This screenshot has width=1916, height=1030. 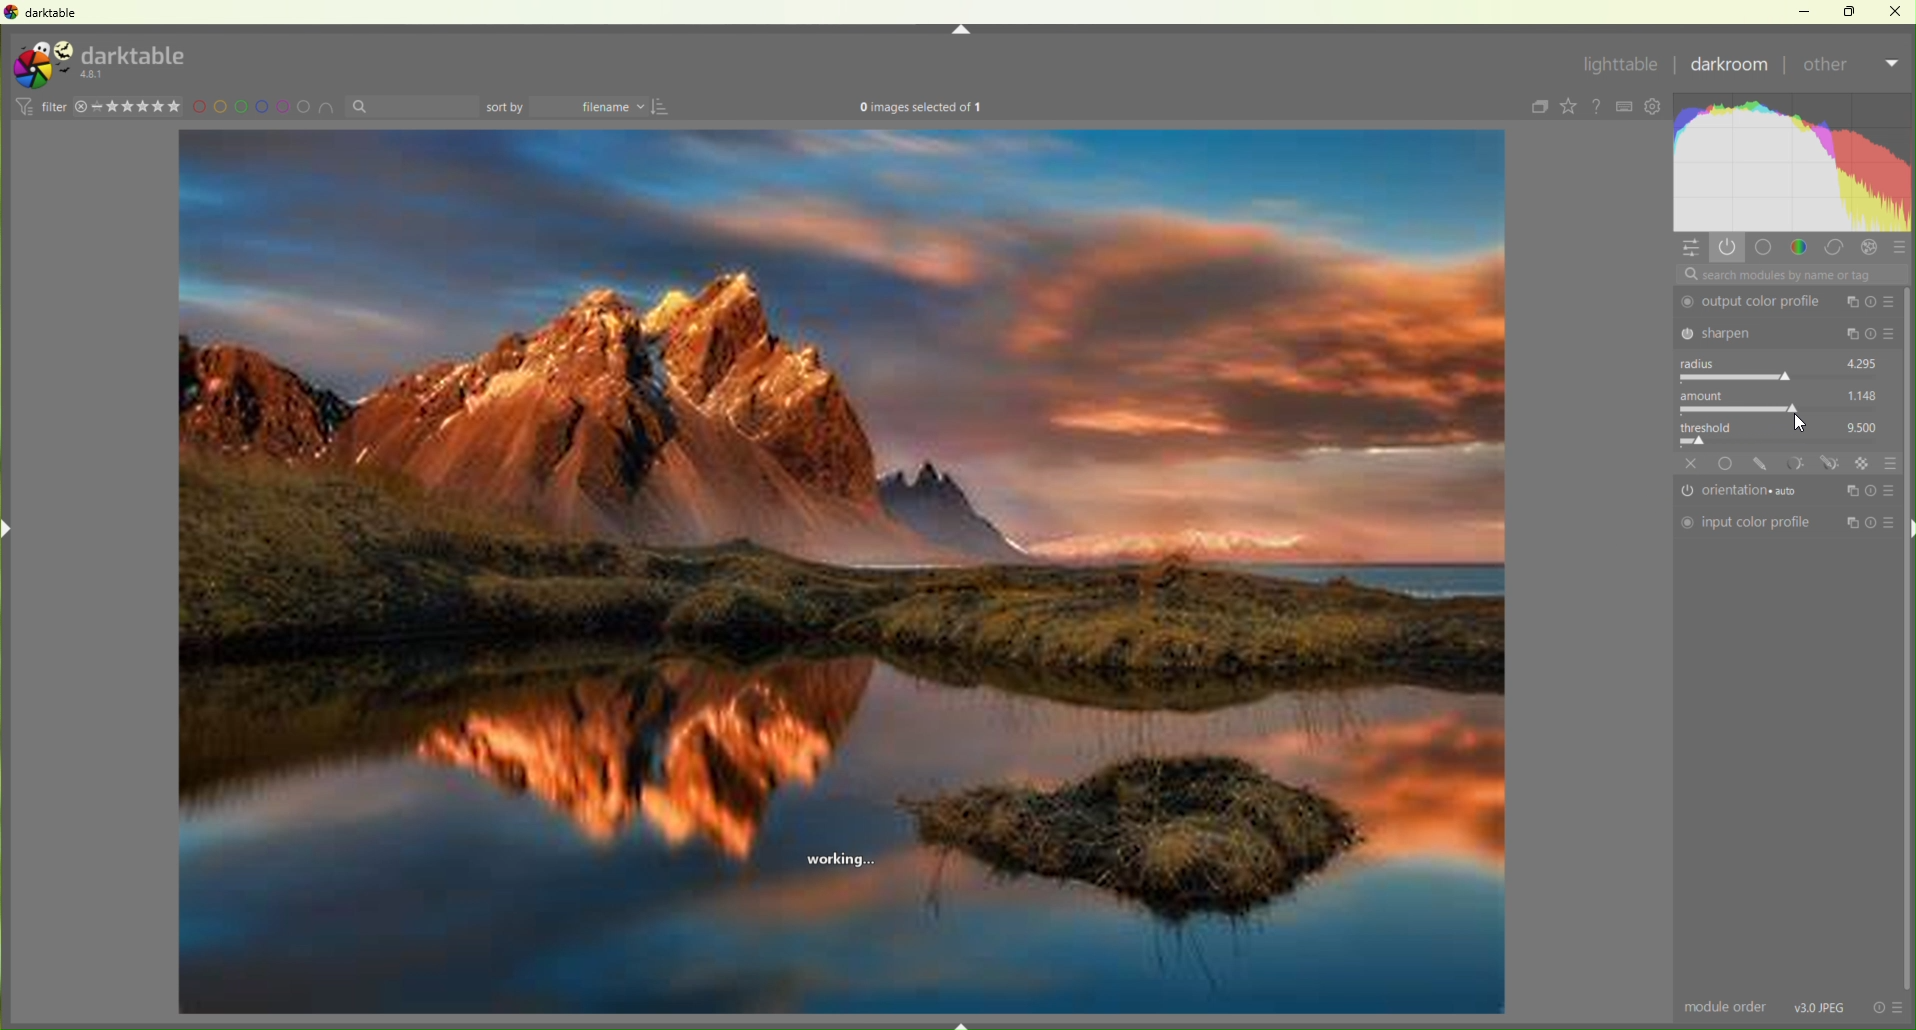 I want to click on text, so click(x=921, y=109).